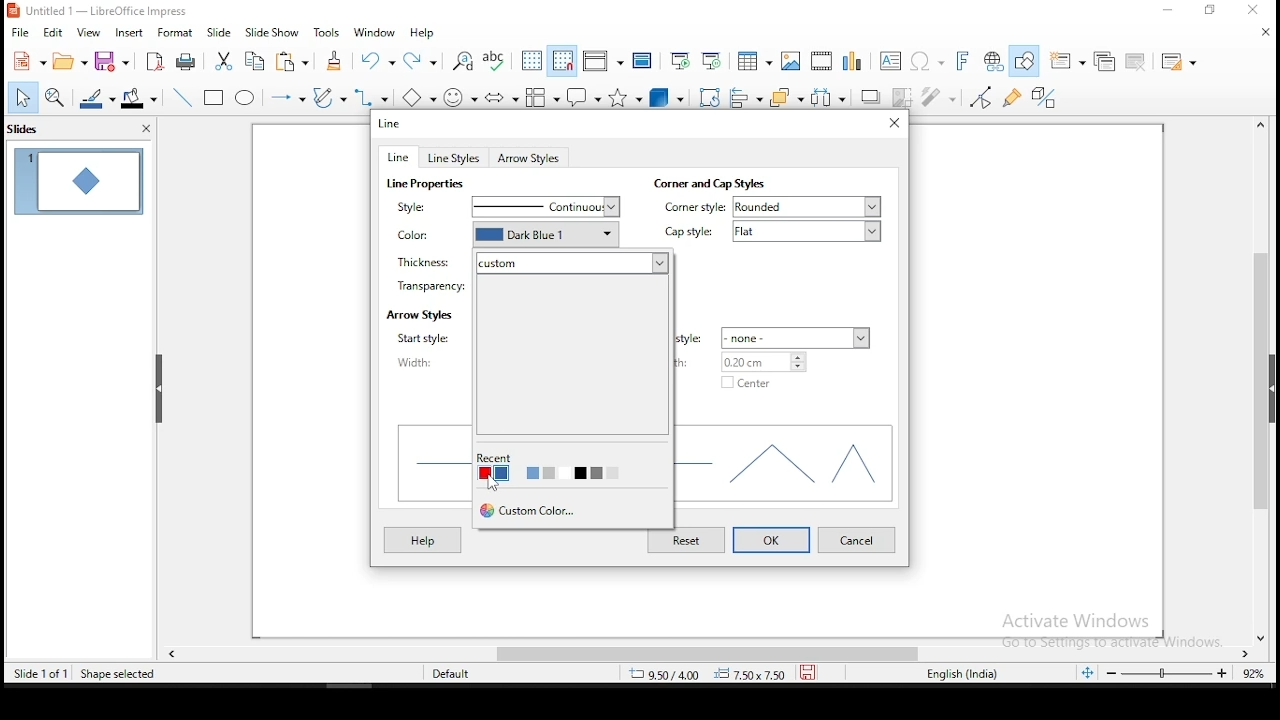 This screenshot has width=1280, height=720. I want to click on slide, so click(217, 31).